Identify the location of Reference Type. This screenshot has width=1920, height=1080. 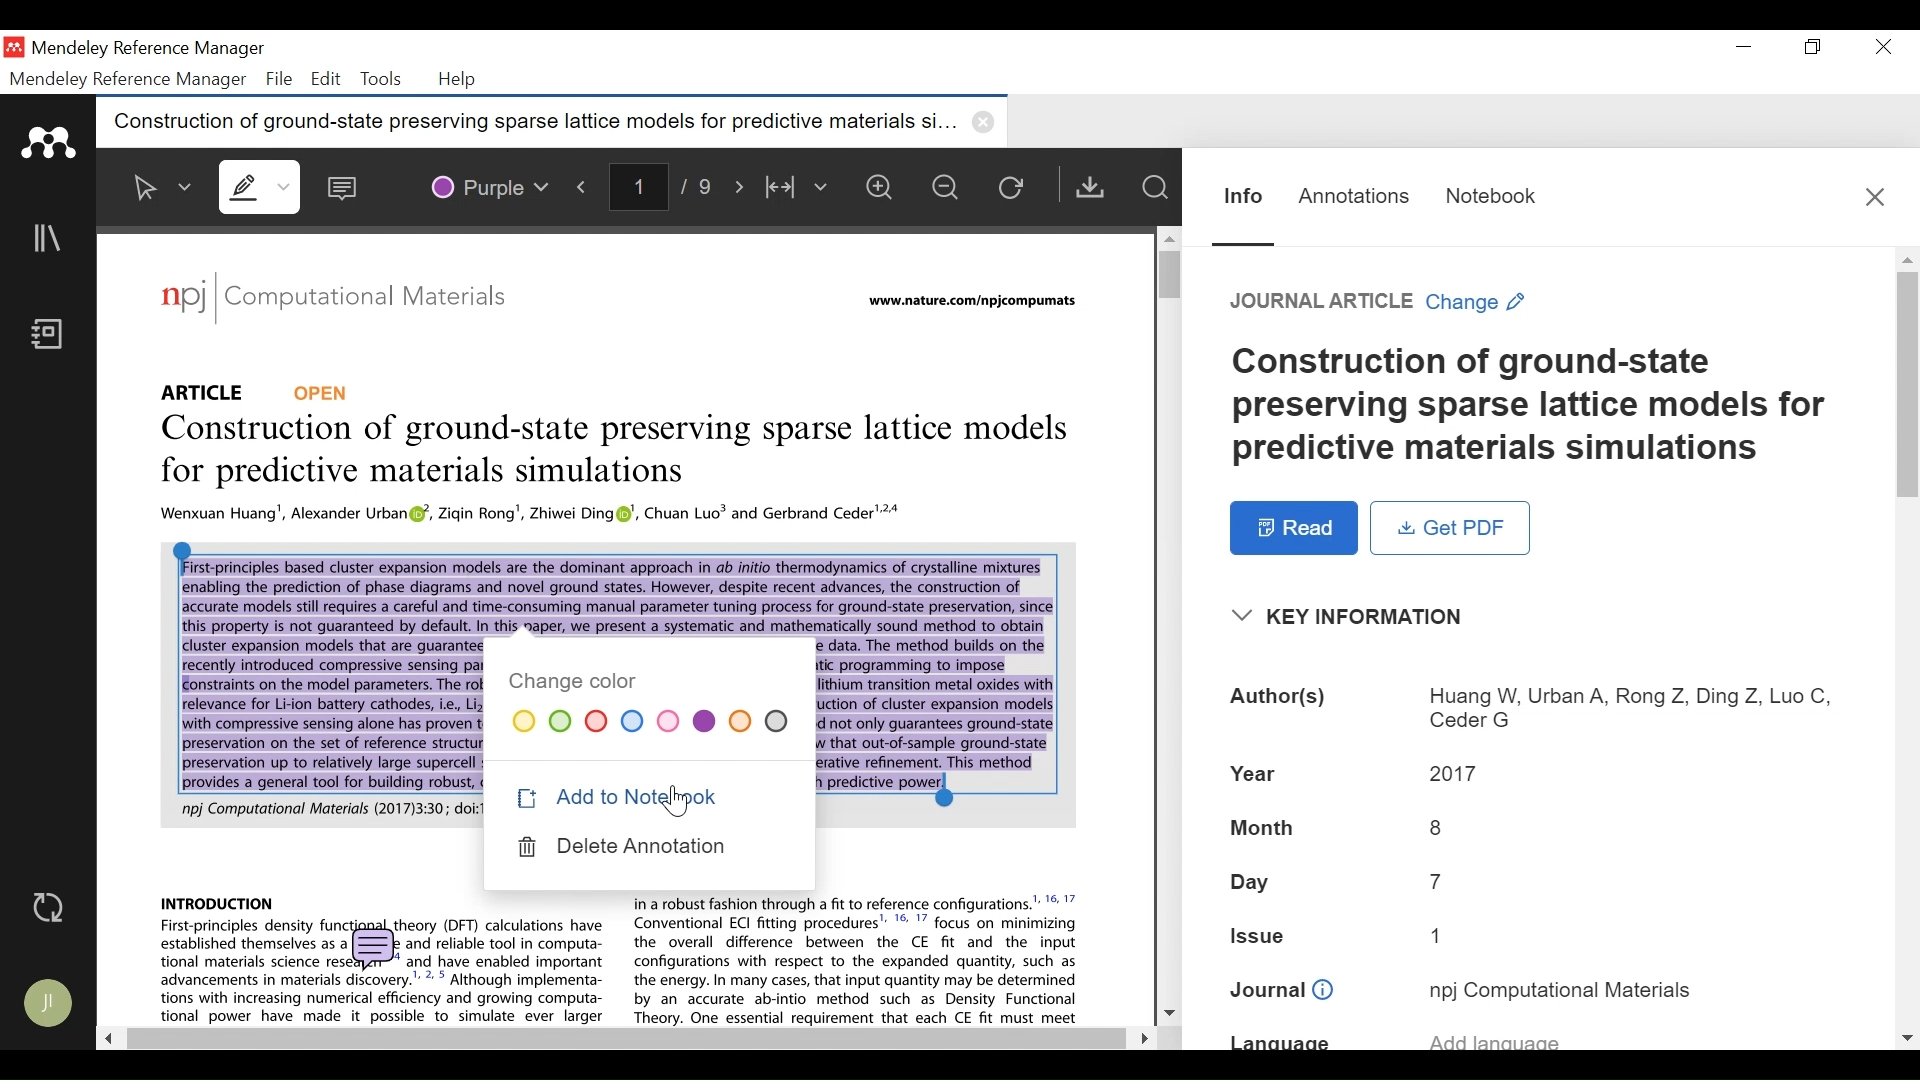
(257, 391).